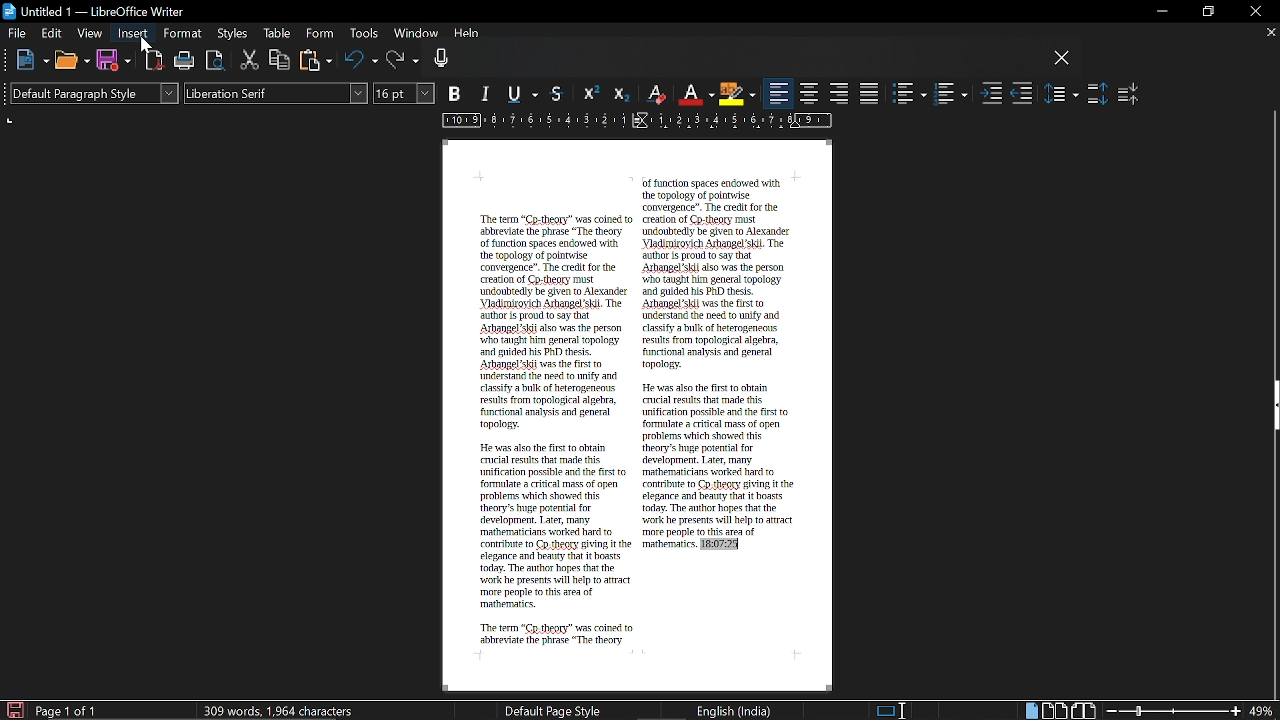  Describe the element at coordinates (90, 32) in the screenshot. I see `View` at that location.